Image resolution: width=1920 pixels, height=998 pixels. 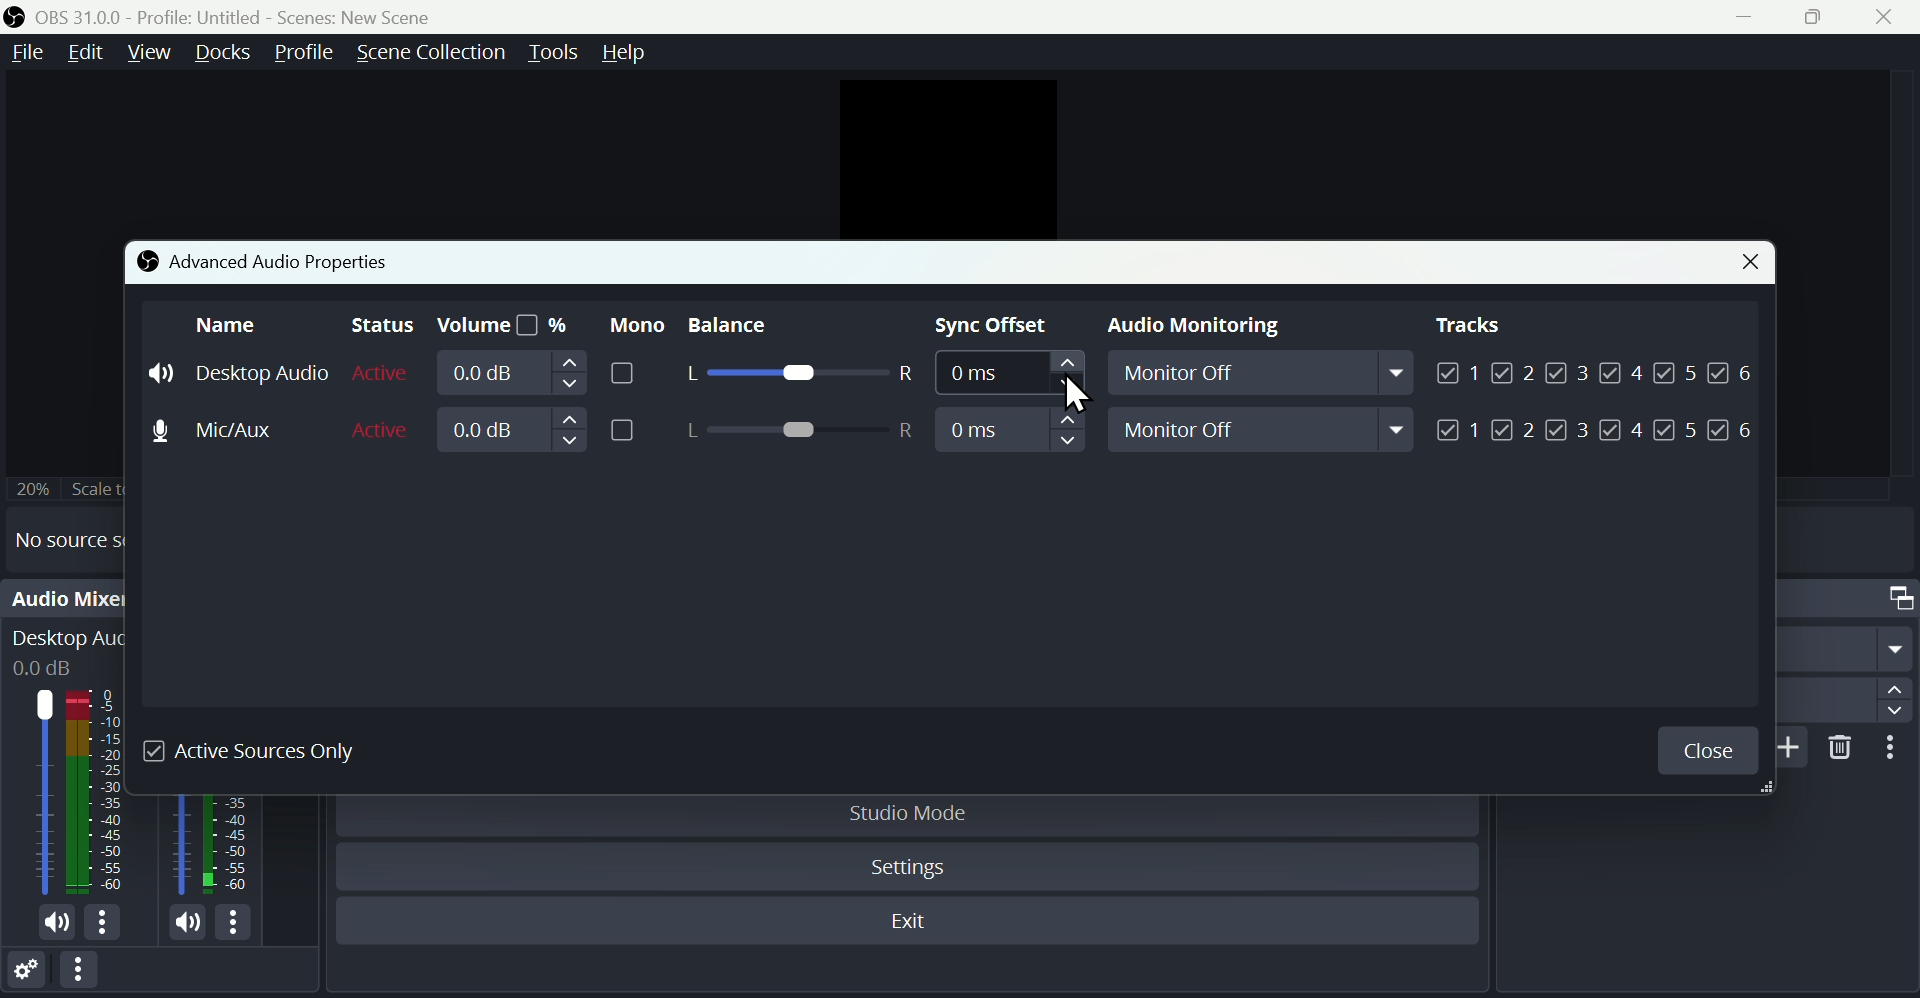 What do you see at coordinates (382, 373) in the screenshot?
I see `Active` at bounding box center [382, 373].